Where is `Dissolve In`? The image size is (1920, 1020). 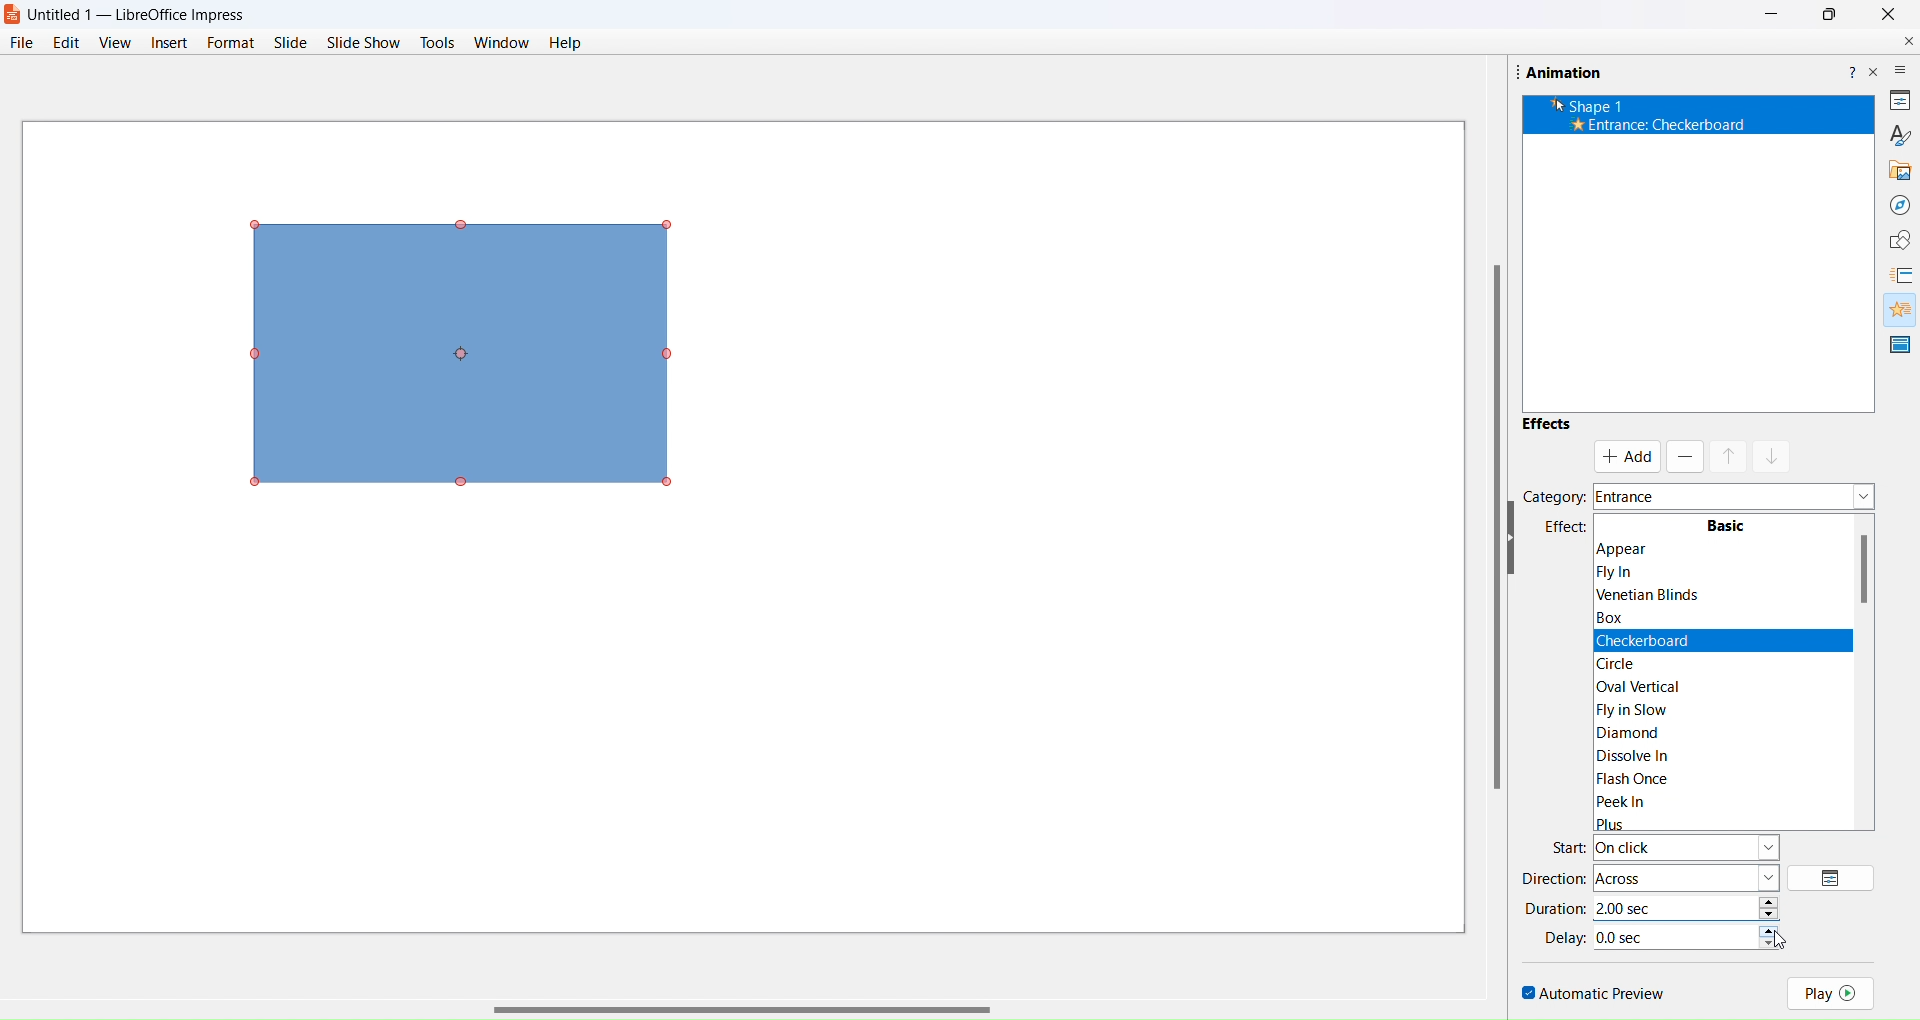
Dissolve In is located at coordinates (1646, 753).